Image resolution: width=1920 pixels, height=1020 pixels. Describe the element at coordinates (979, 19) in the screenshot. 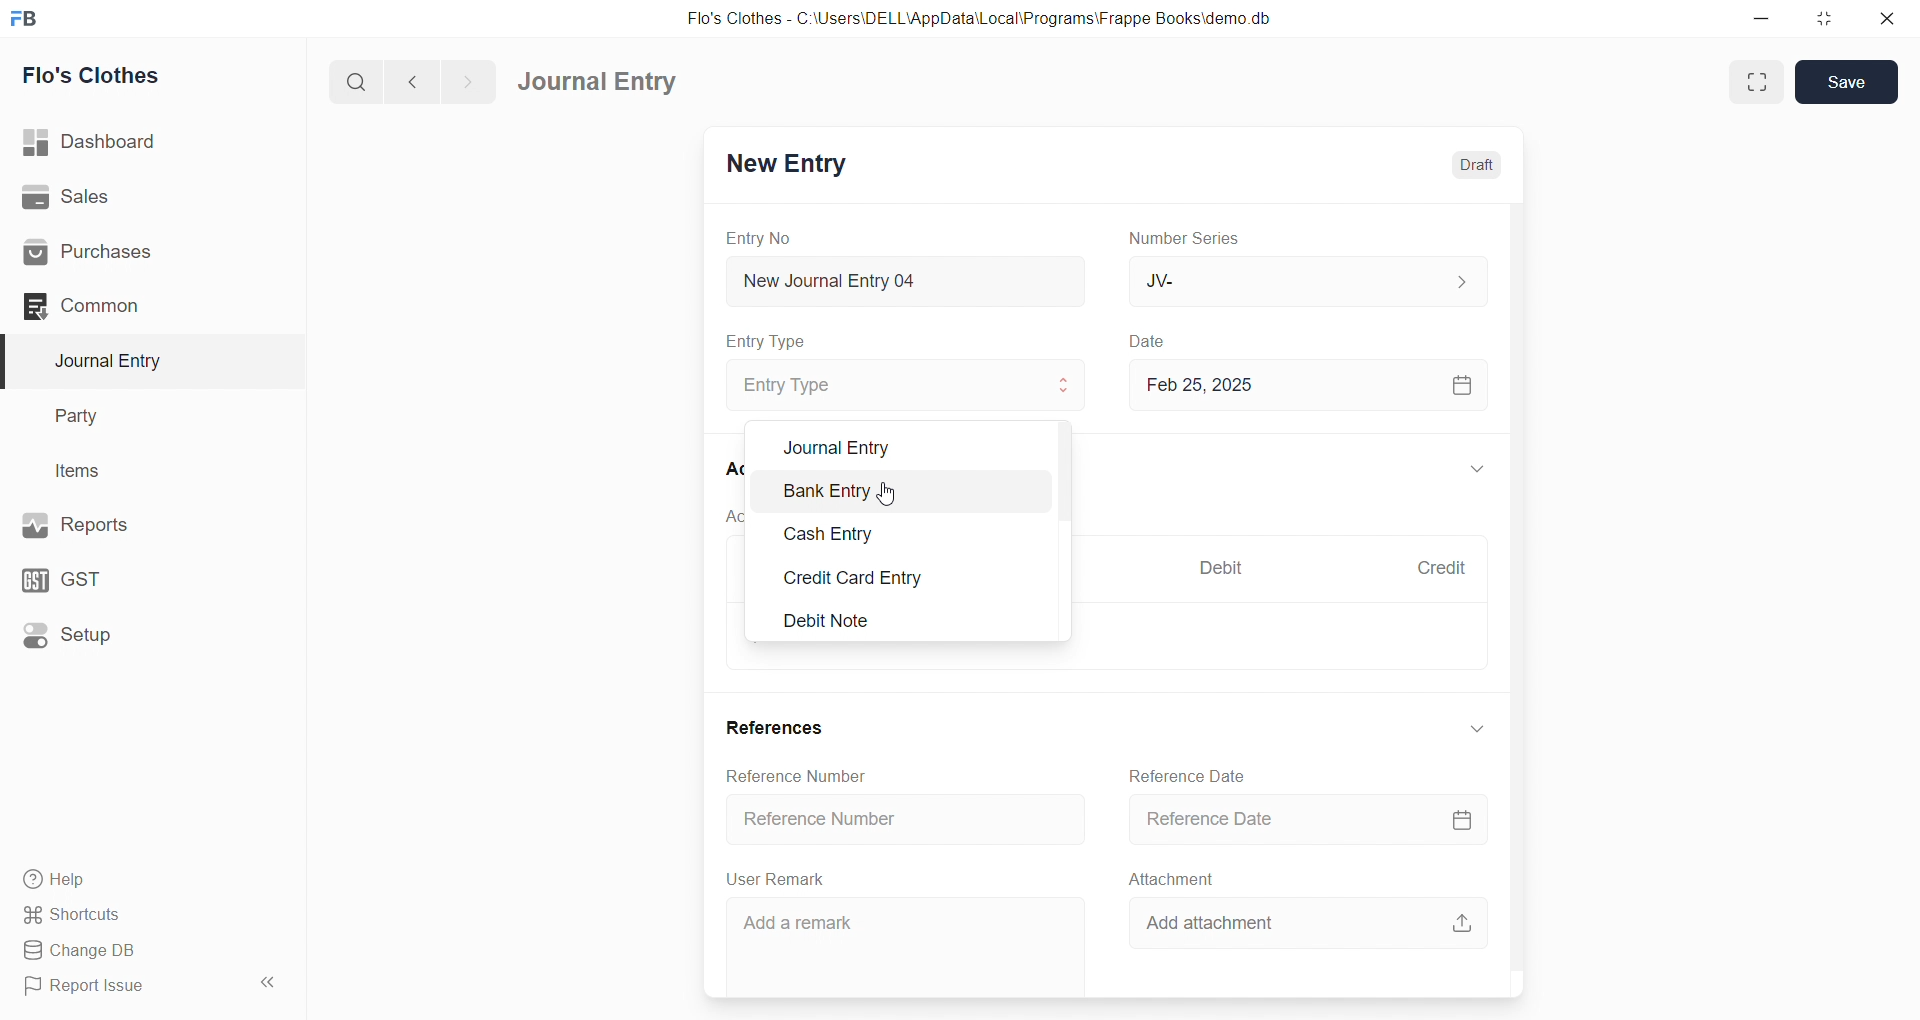

I see `Flo's Clothes - C:\Users\DELL\AppData\Local\Programs\Frappe Books\demo.db` at that location.